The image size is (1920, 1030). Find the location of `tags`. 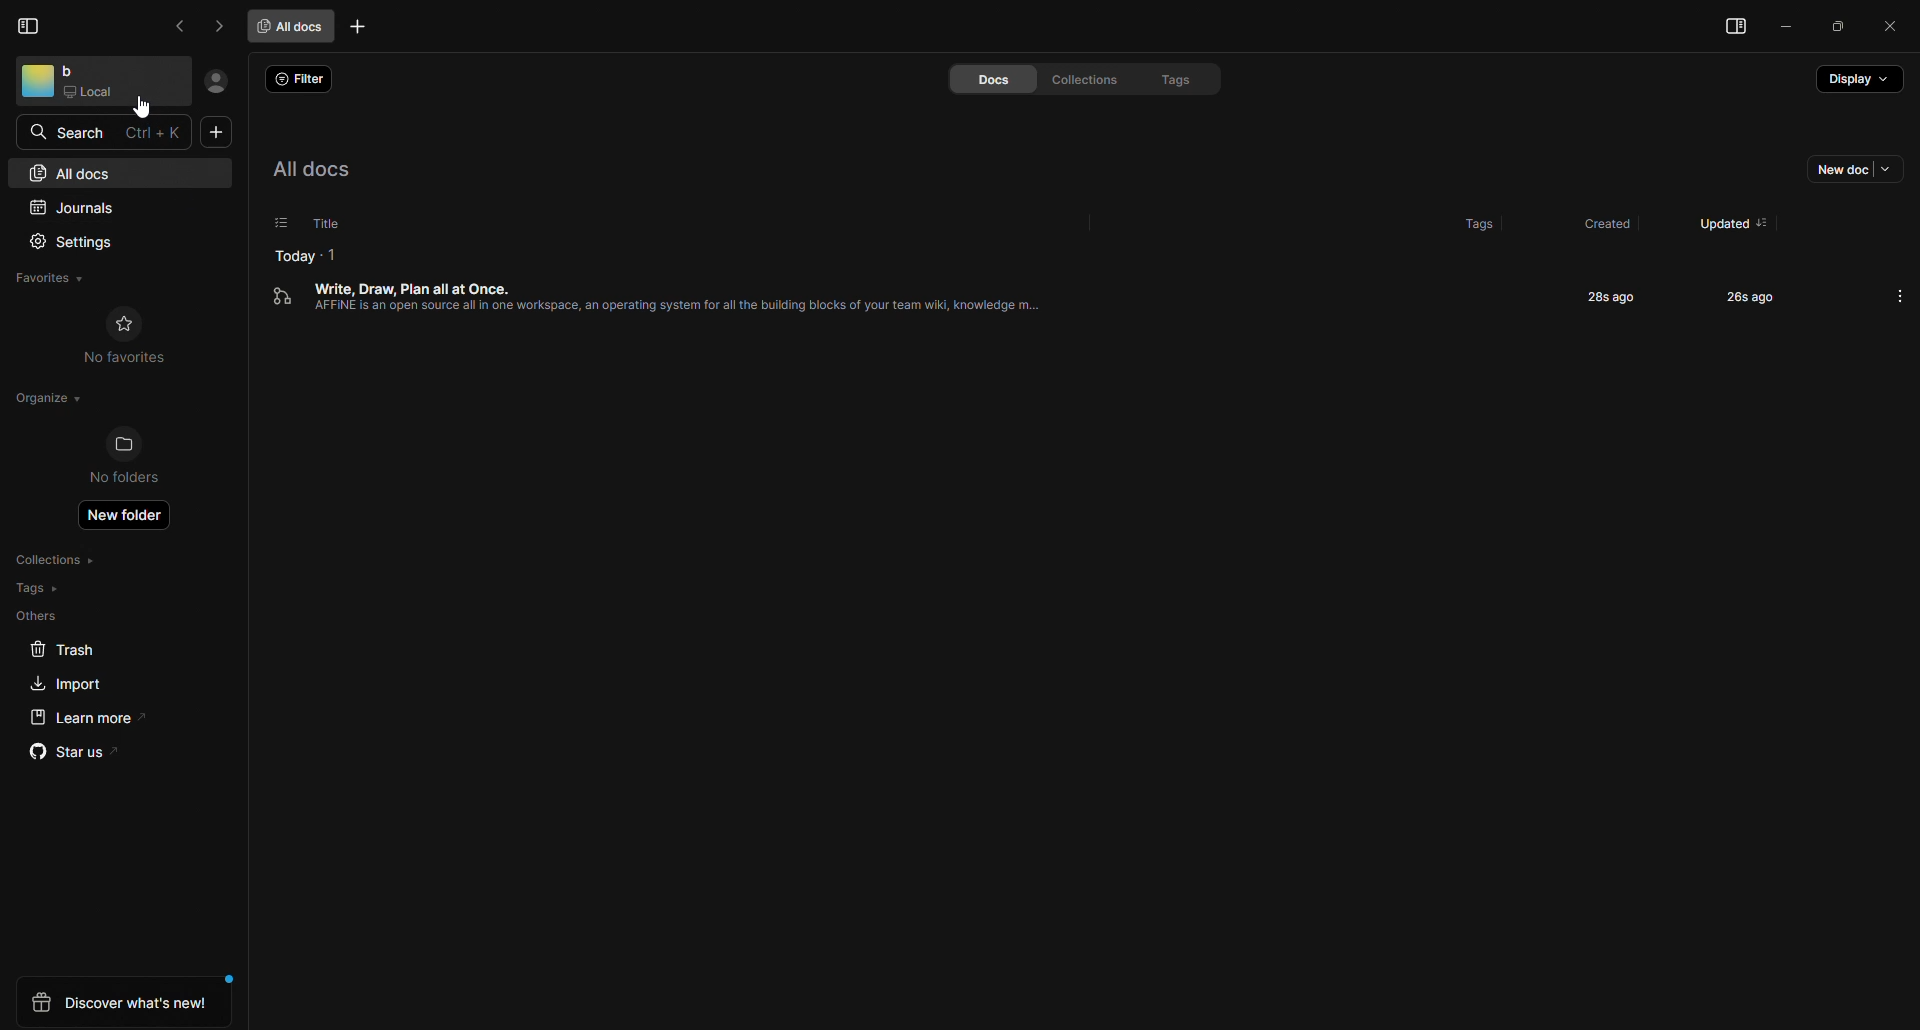

tags is located at coordinates (1459, 218).